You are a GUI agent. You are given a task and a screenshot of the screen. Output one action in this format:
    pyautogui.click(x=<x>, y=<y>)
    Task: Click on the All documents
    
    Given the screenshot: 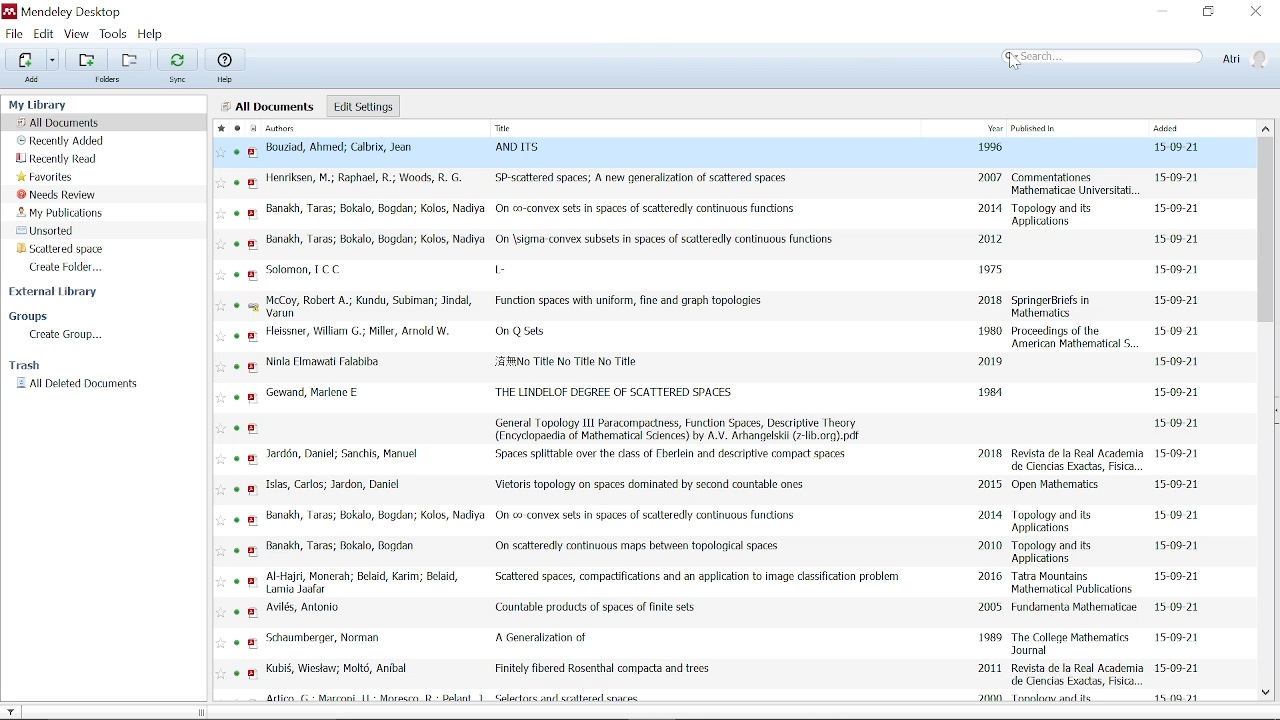 What is the action you would take?
    pyautogui.click(x=61, y=123)
    